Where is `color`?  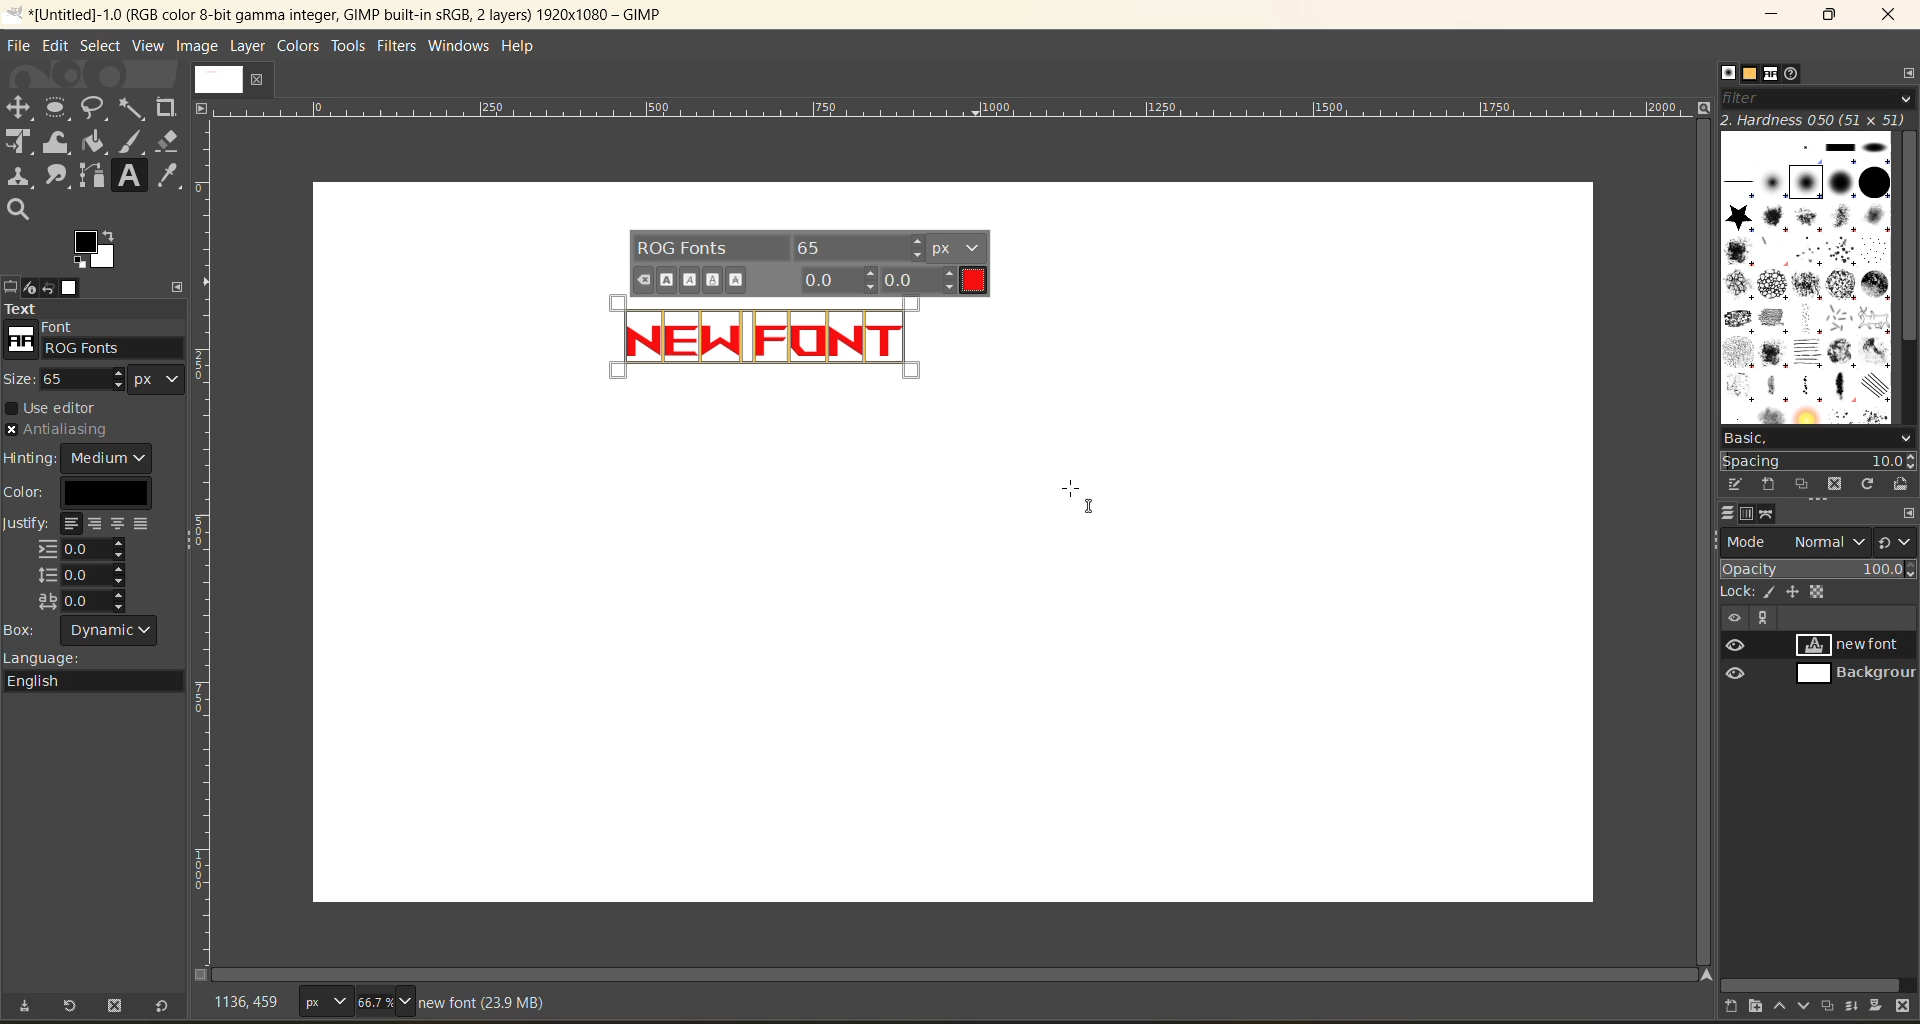 color is located at coordinates (87, 492).